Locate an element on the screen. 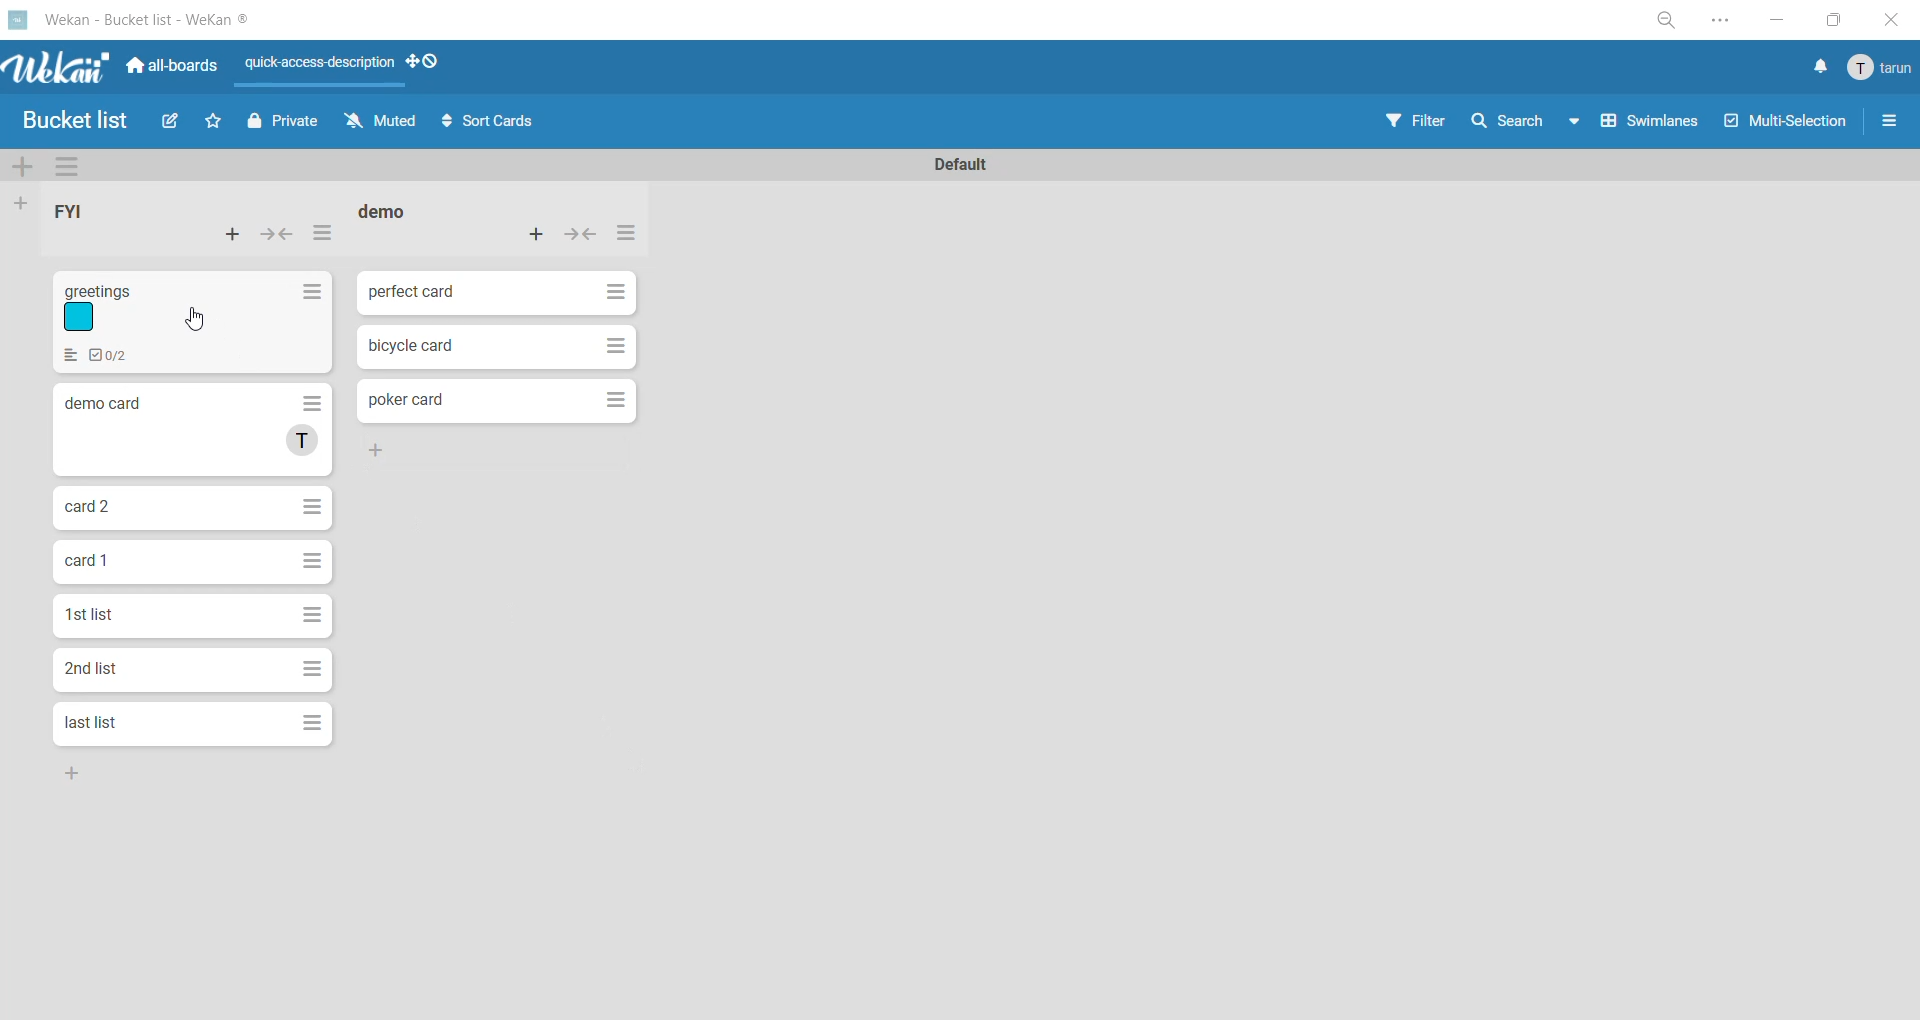 The image size is (1920, 1020). Demo card is located at coordinates (191, 430).